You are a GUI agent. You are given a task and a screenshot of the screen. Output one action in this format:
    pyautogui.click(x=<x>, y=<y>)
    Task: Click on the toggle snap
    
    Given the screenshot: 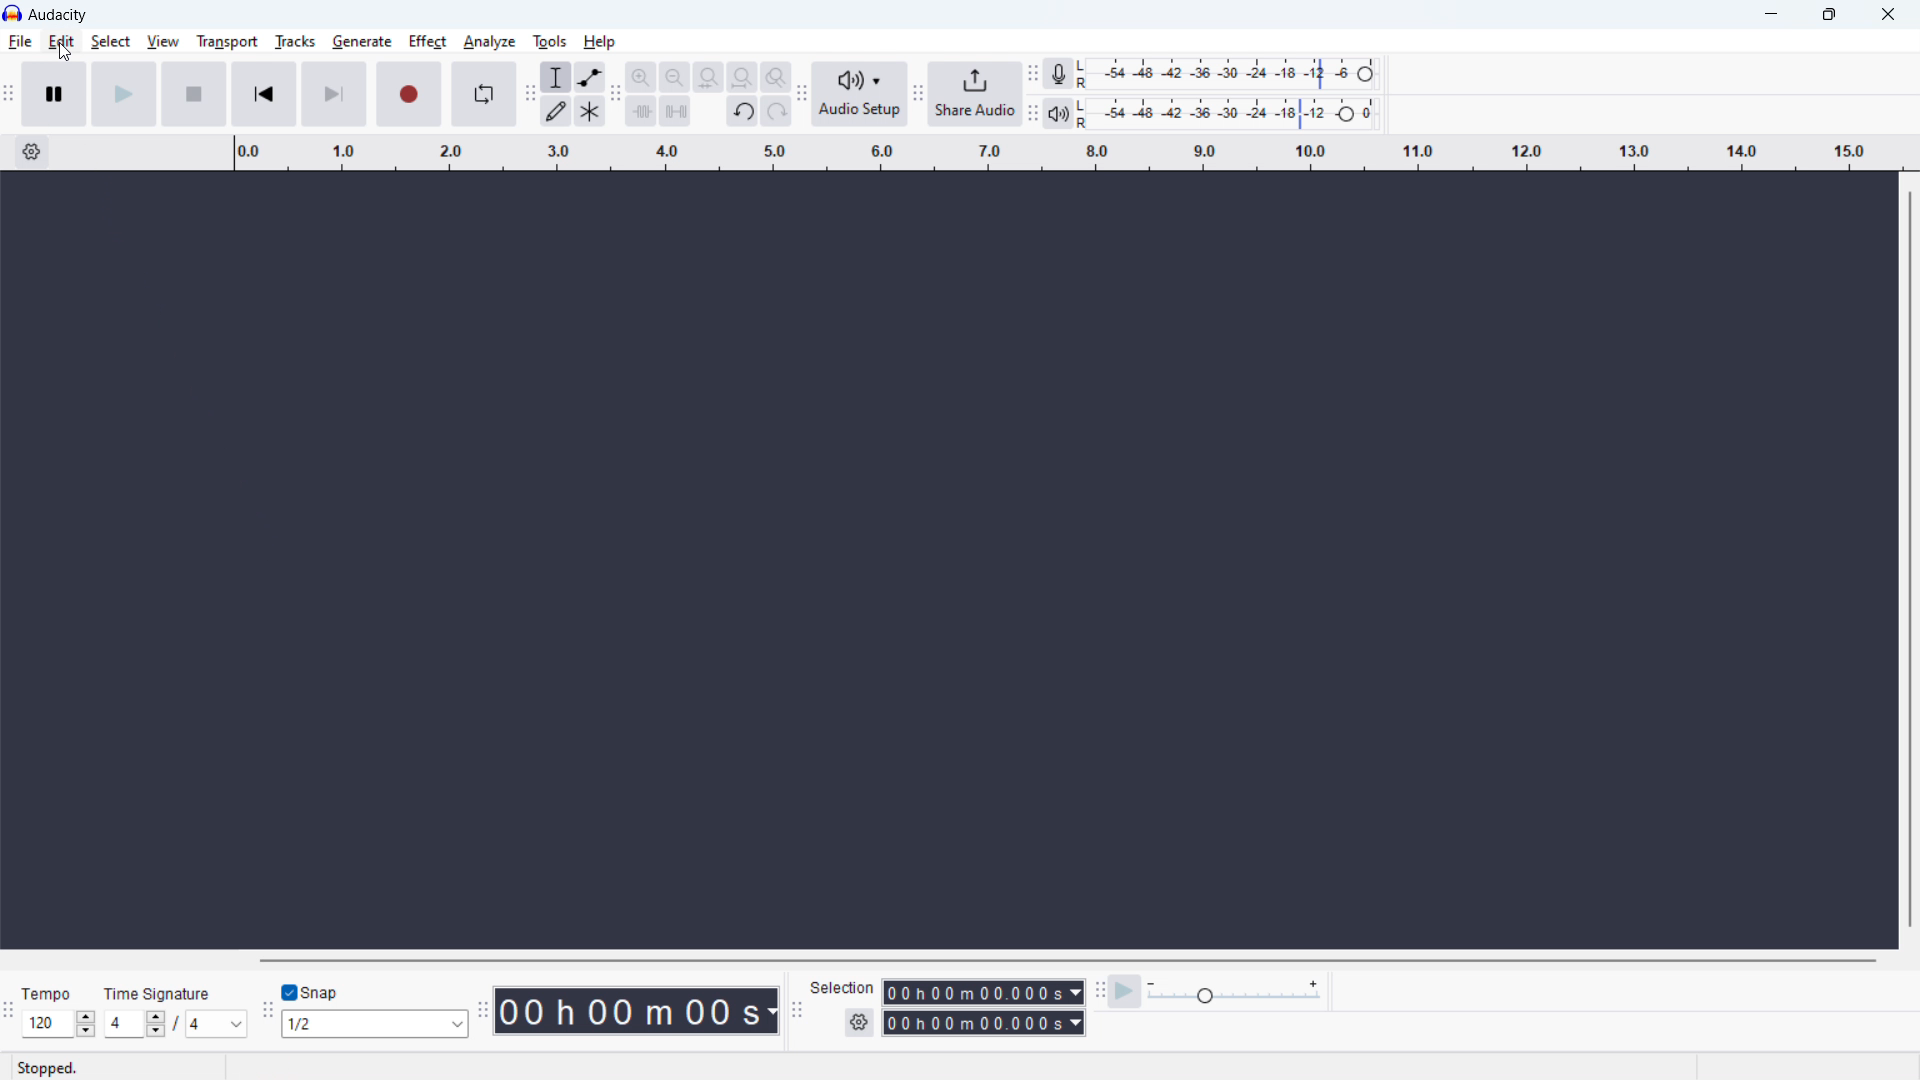 What is the action you would take?
    pyautogui.click(x=309, y=992)
    